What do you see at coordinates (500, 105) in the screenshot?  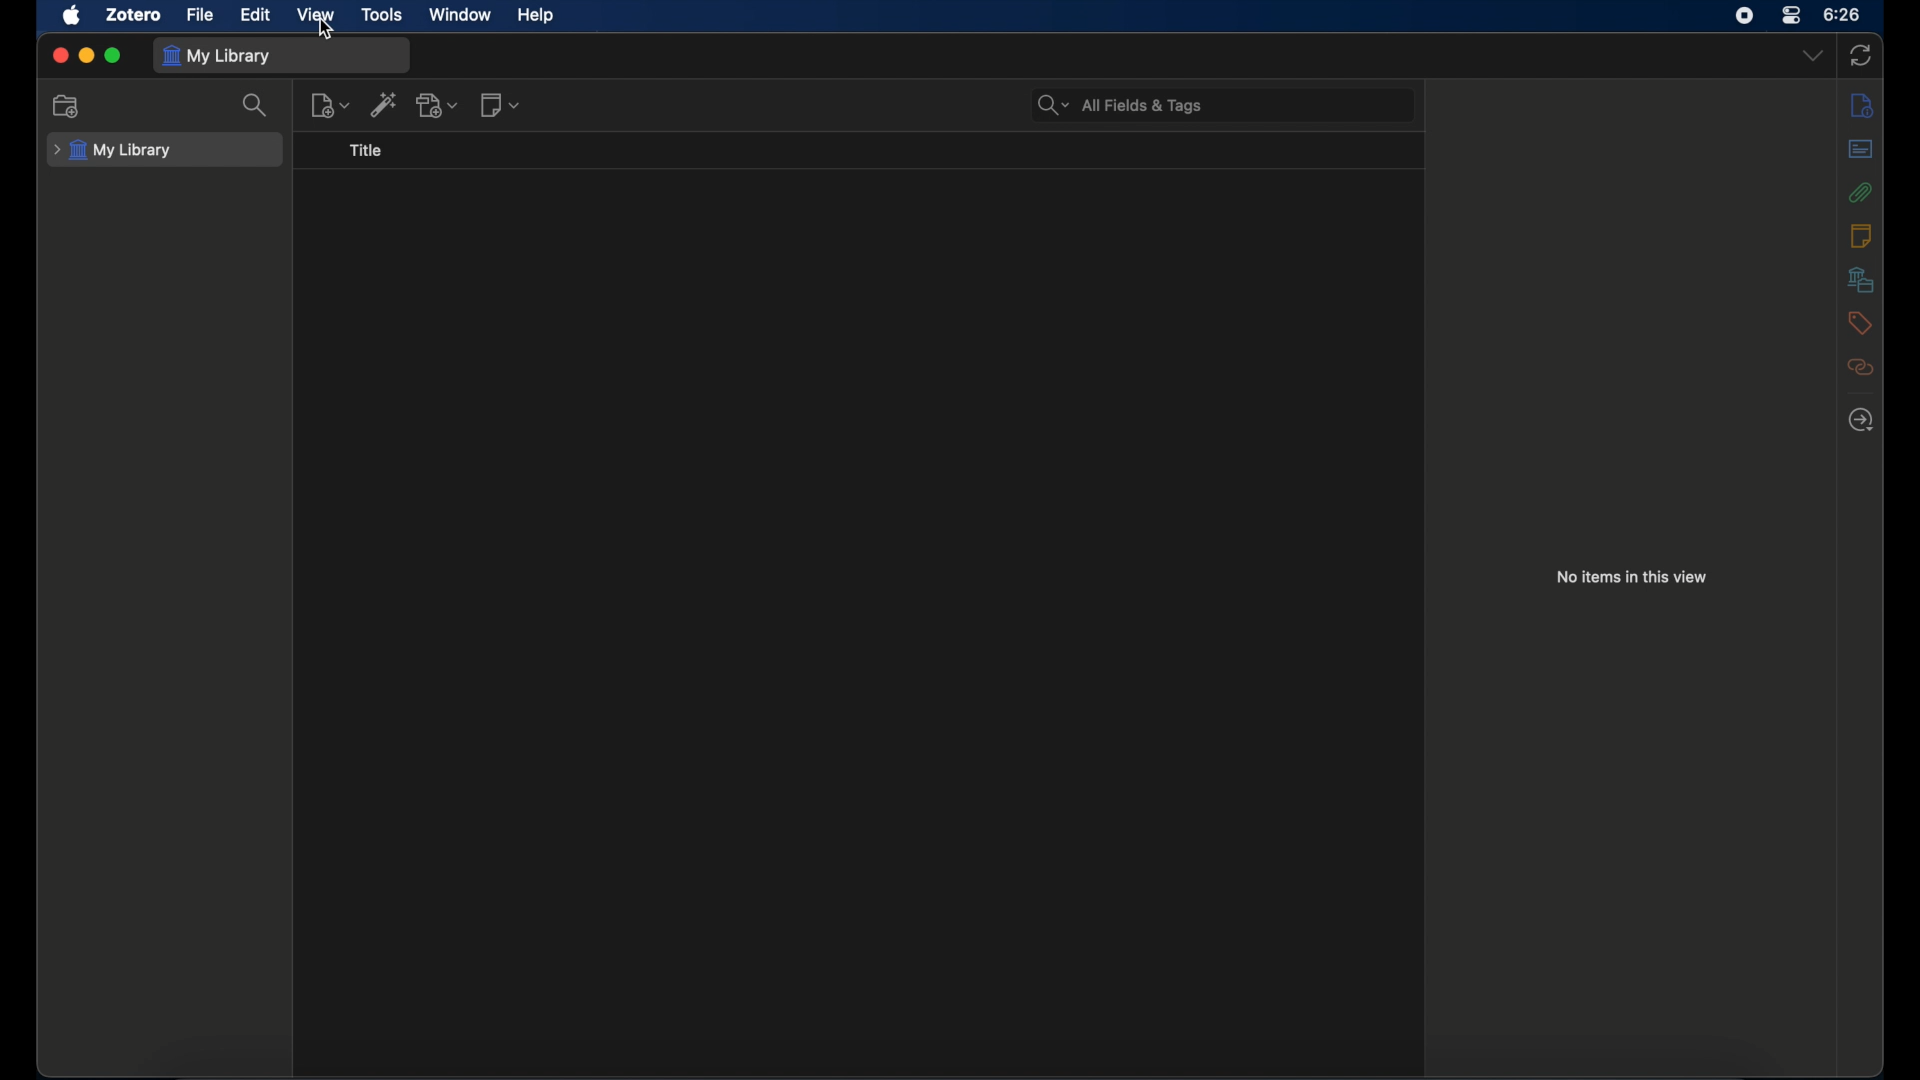 I see `new note` at bounding box center [500, 105].